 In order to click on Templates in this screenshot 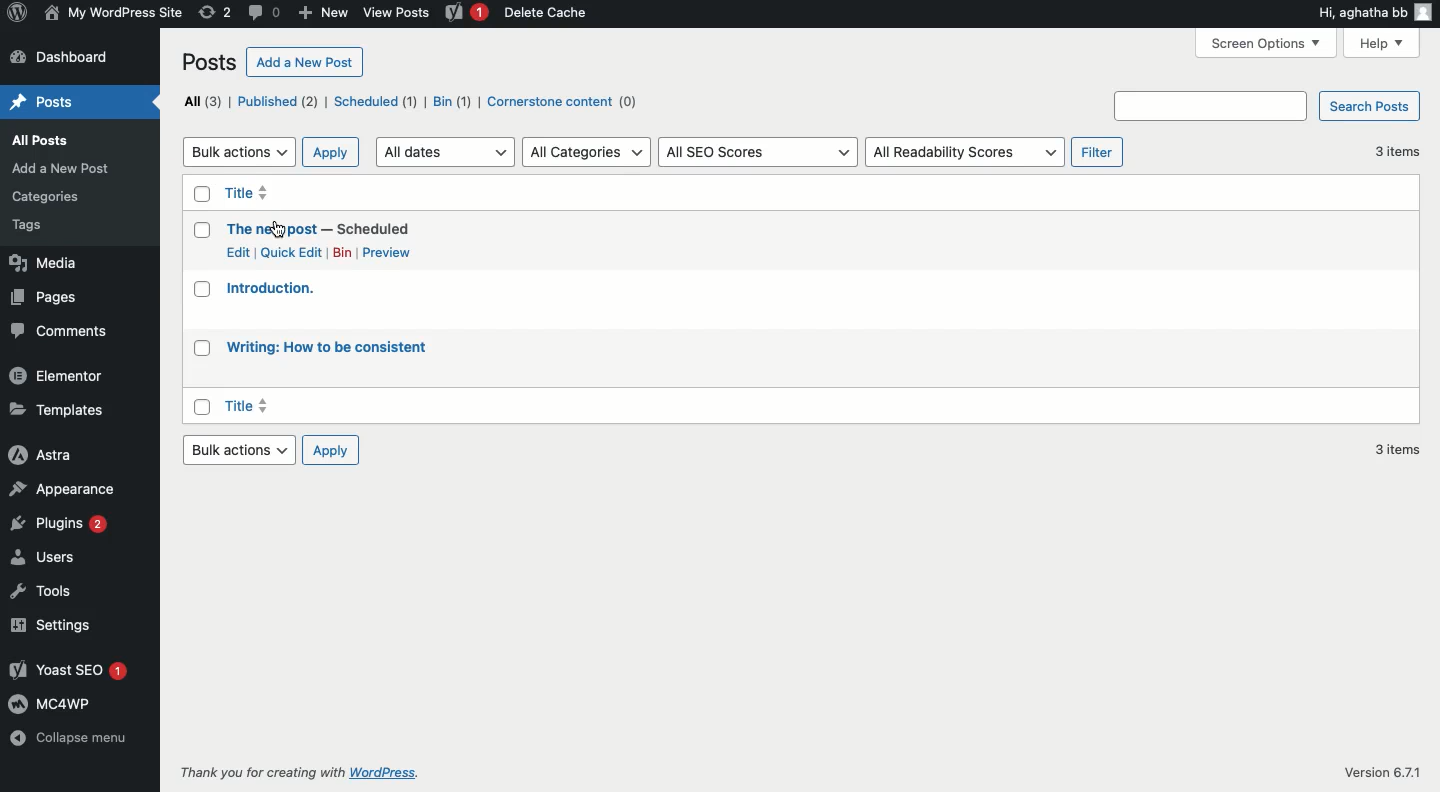, I will do `click(63, 410)`.